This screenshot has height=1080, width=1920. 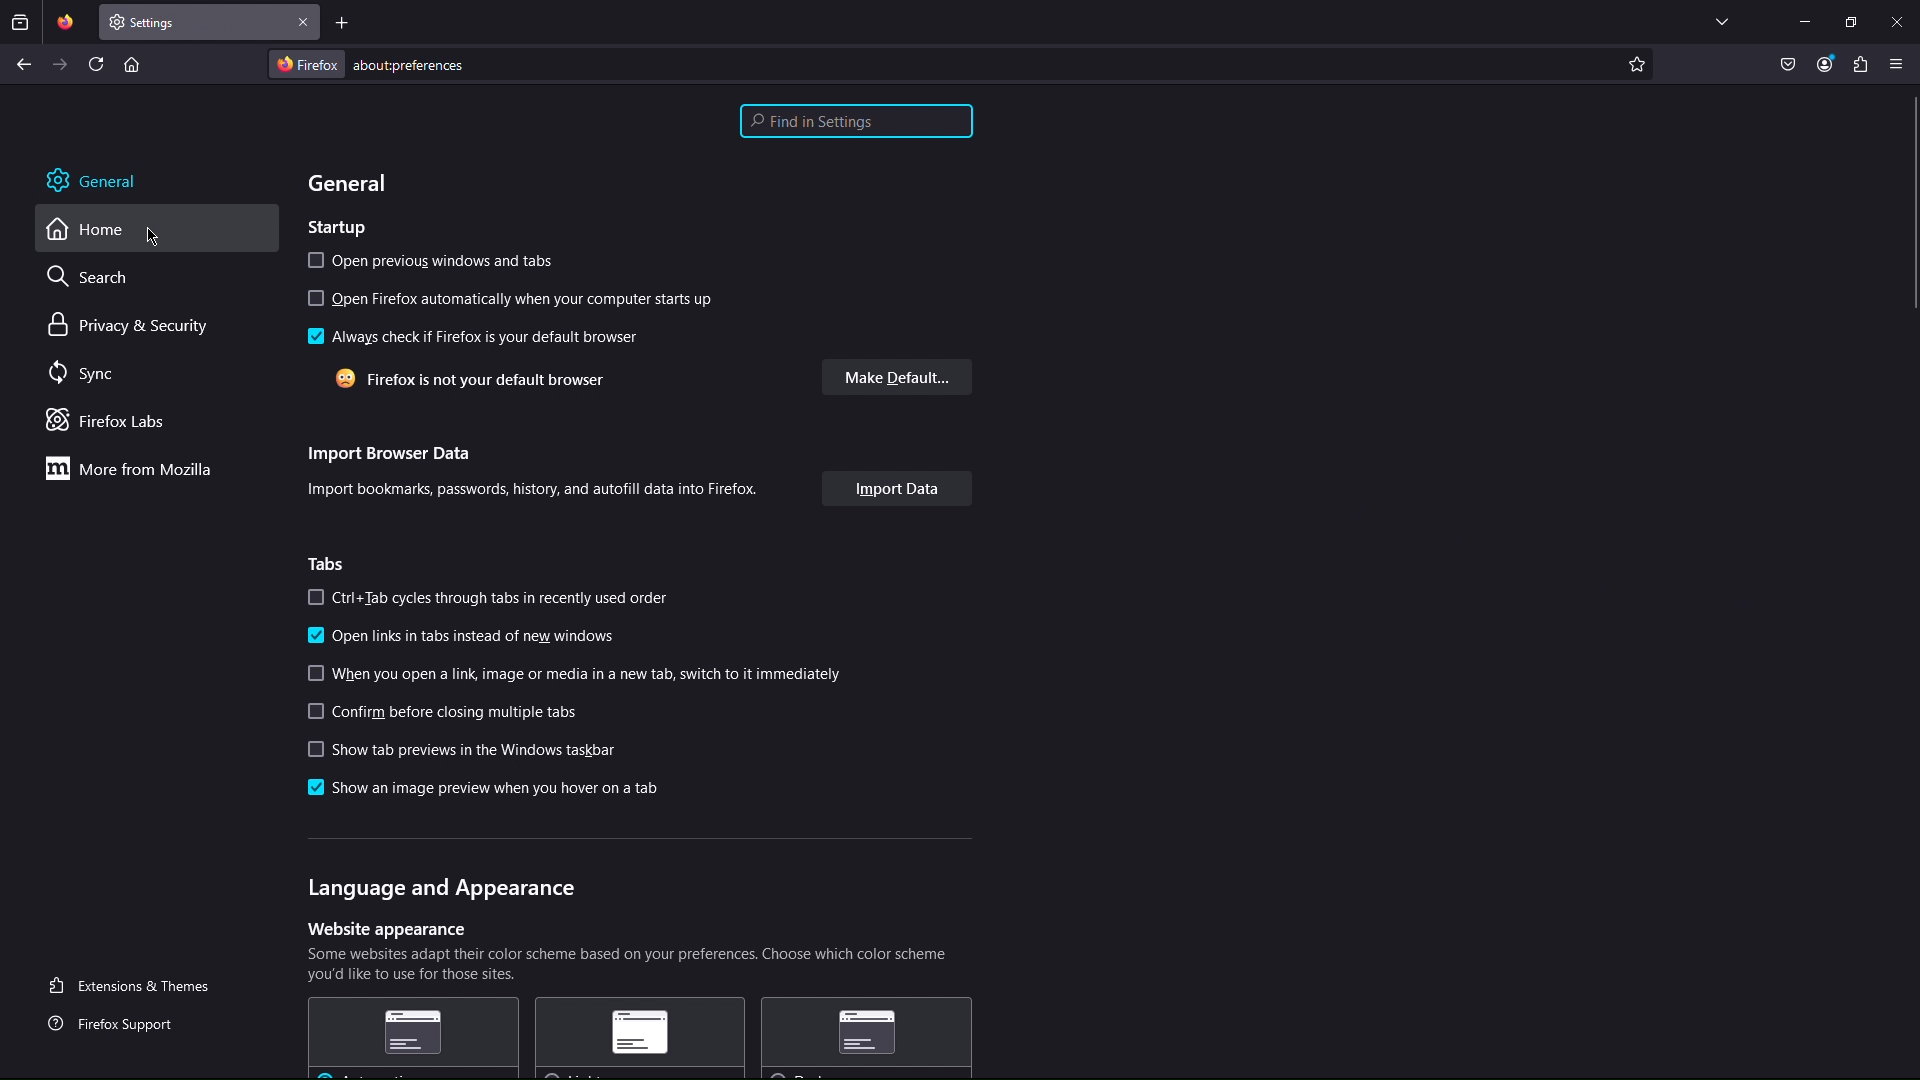 I want to click on List all tabs, so click(x=1722, y=21).